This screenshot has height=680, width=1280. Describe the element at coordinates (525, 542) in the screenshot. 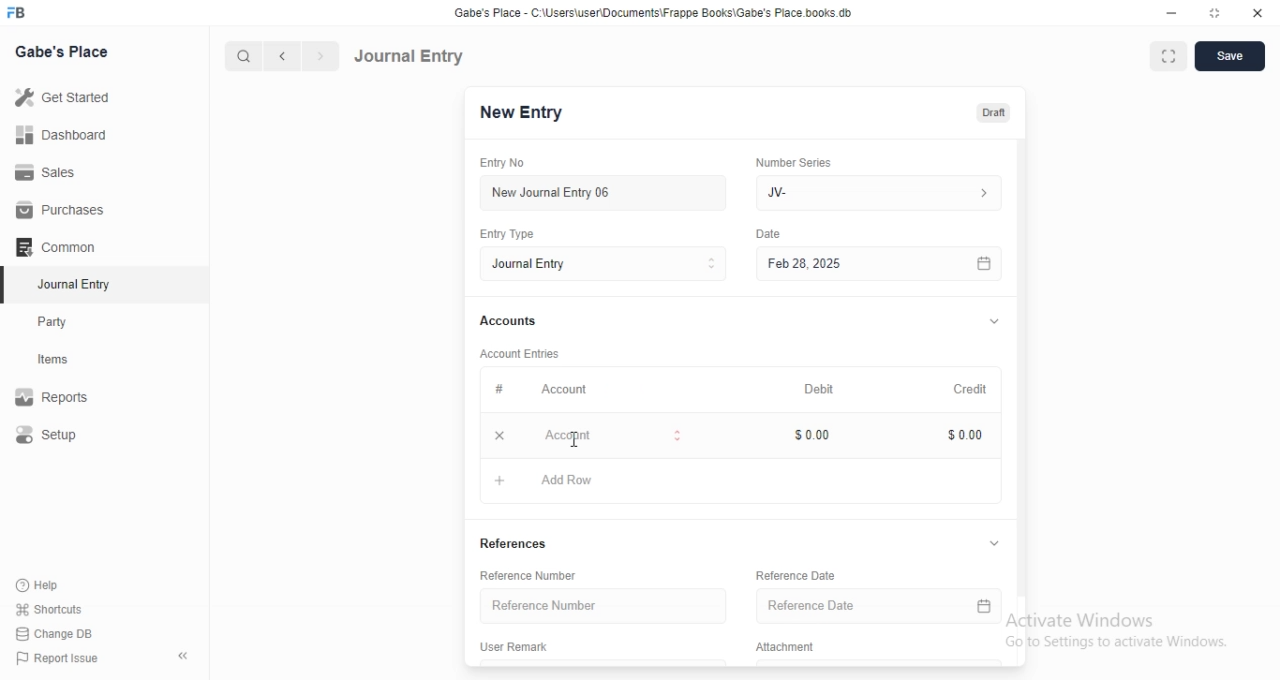

I see `References` at that location.